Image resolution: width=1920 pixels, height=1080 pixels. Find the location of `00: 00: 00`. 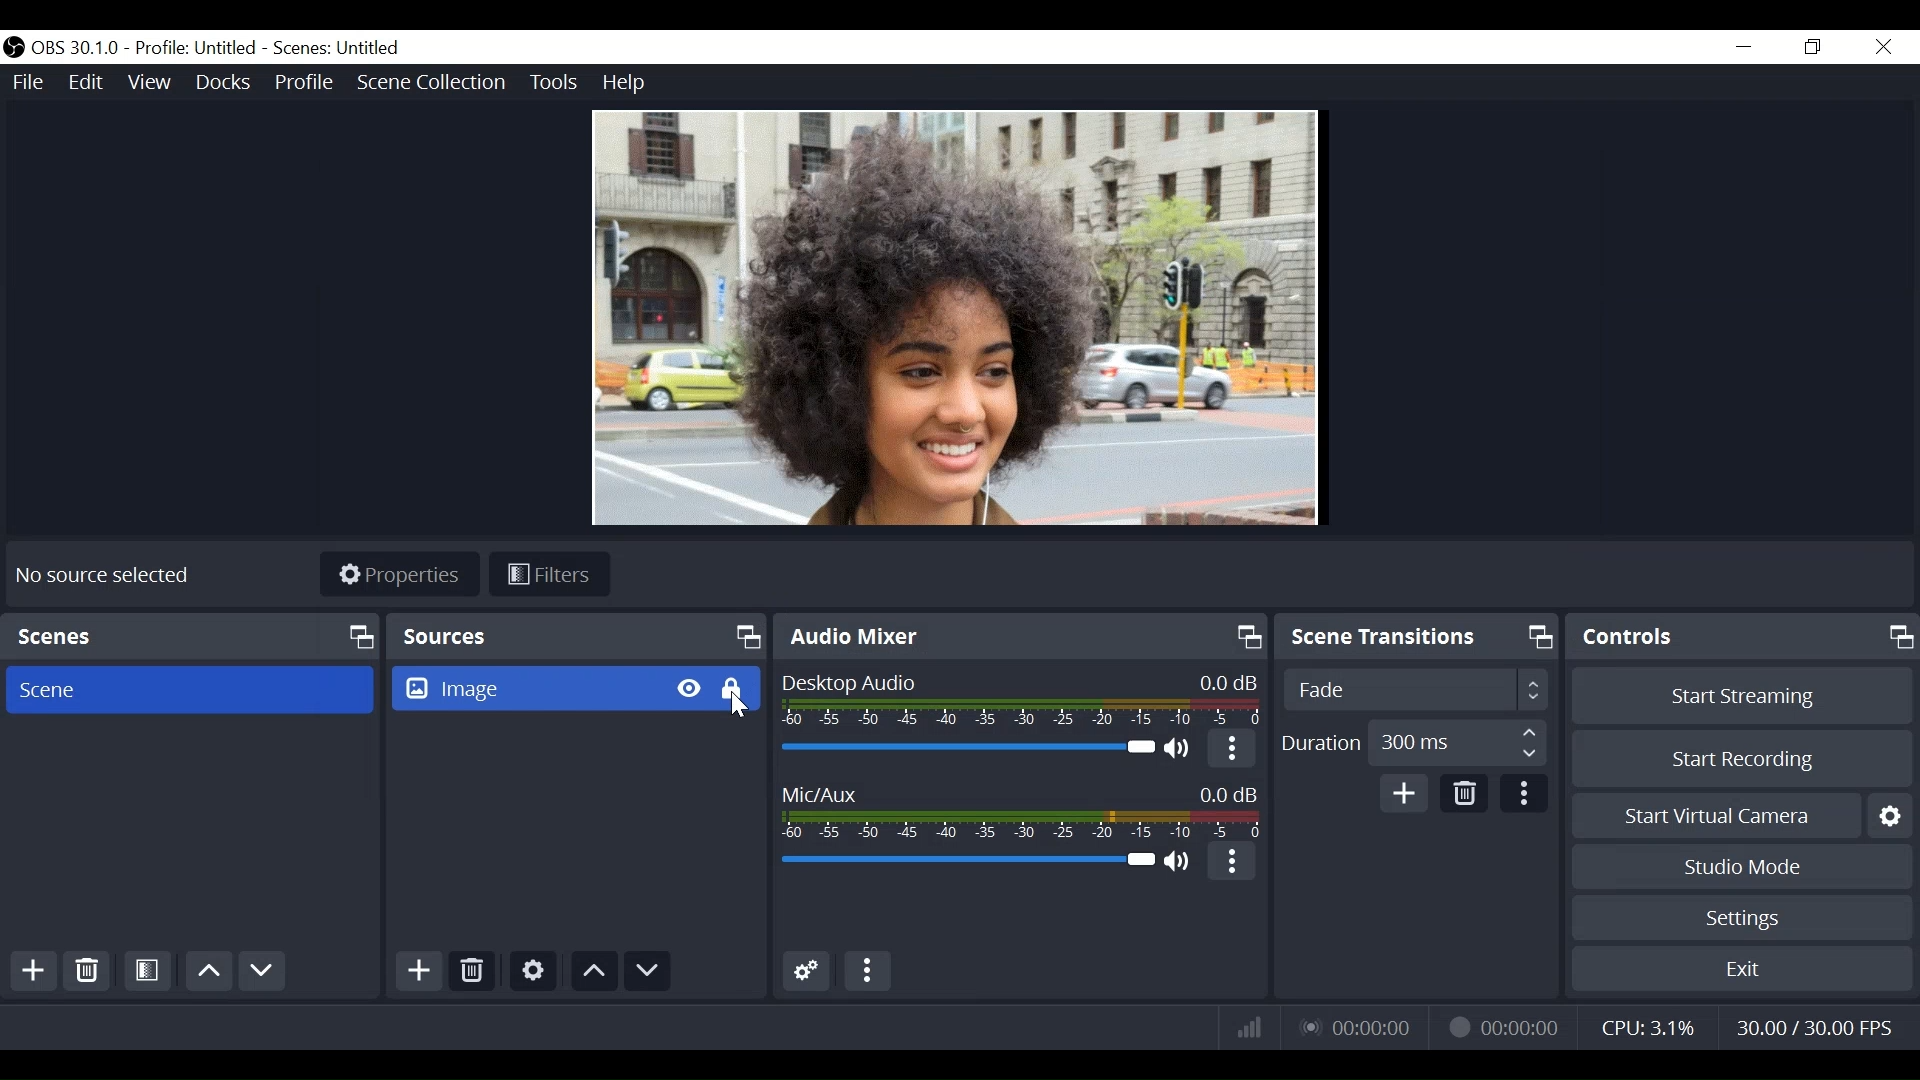

00: 00: 00 is located at coordinates (1359, 1027).